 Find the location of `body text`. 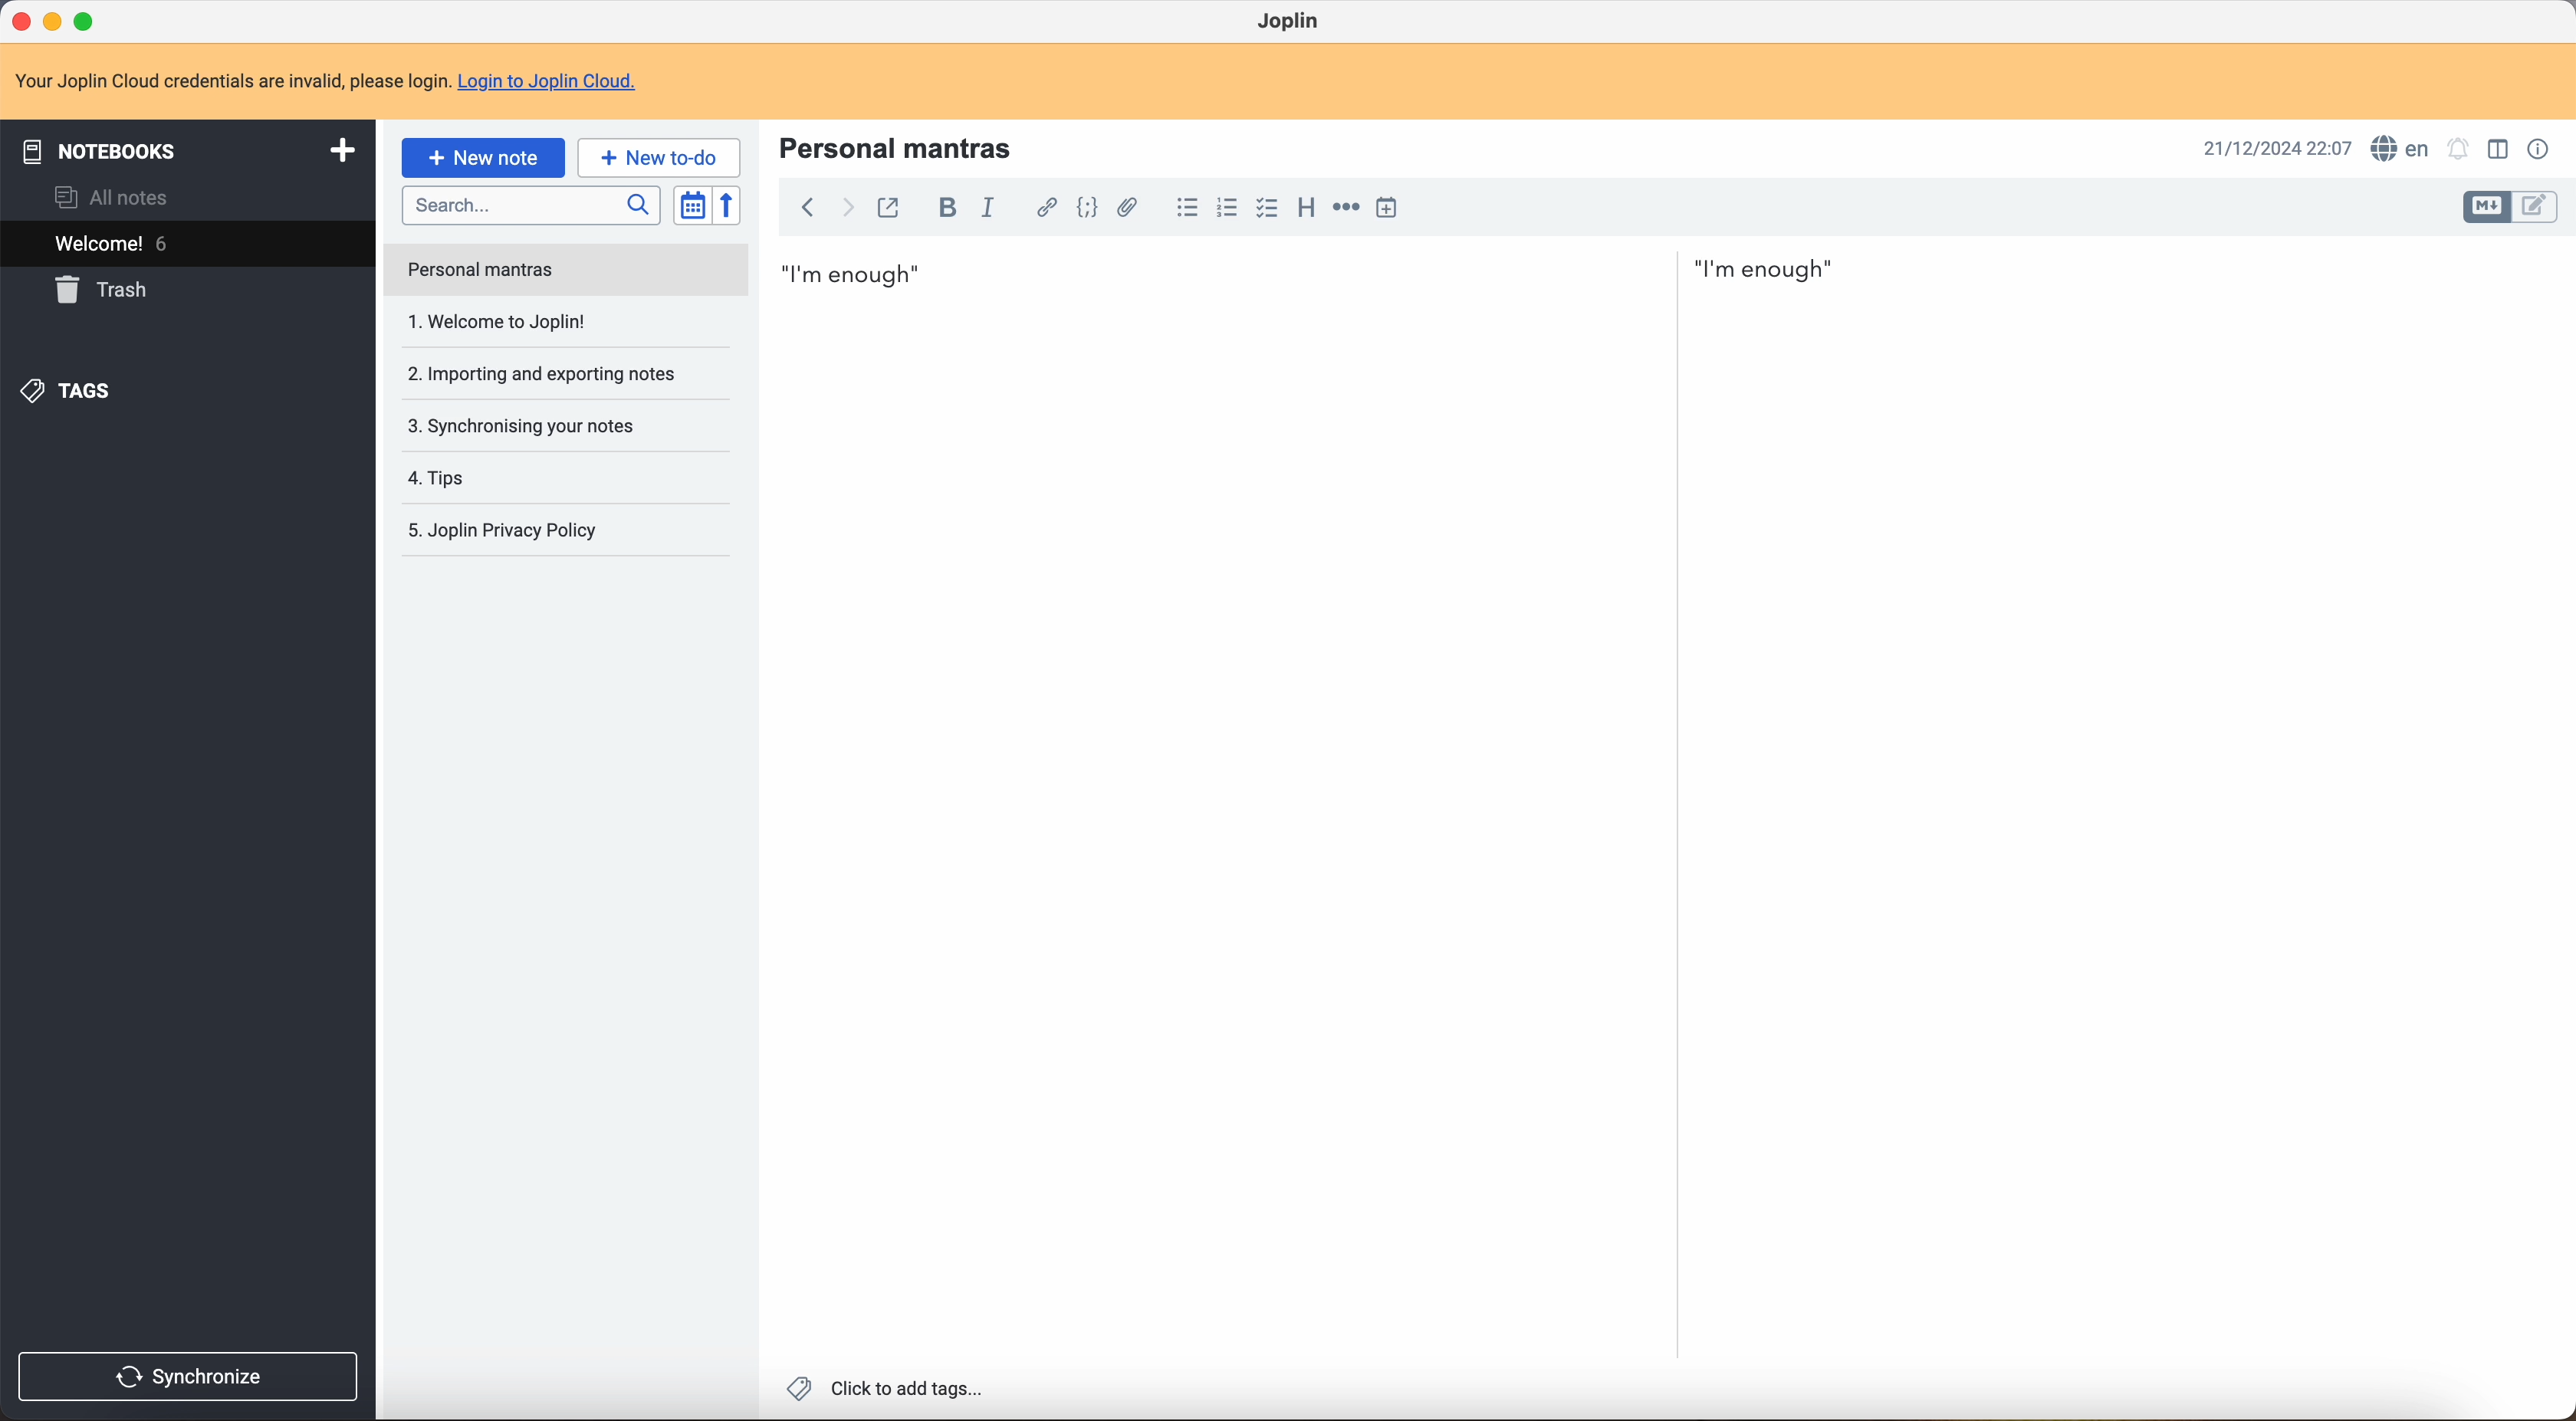

body text is located at coordinates (1207, 837).